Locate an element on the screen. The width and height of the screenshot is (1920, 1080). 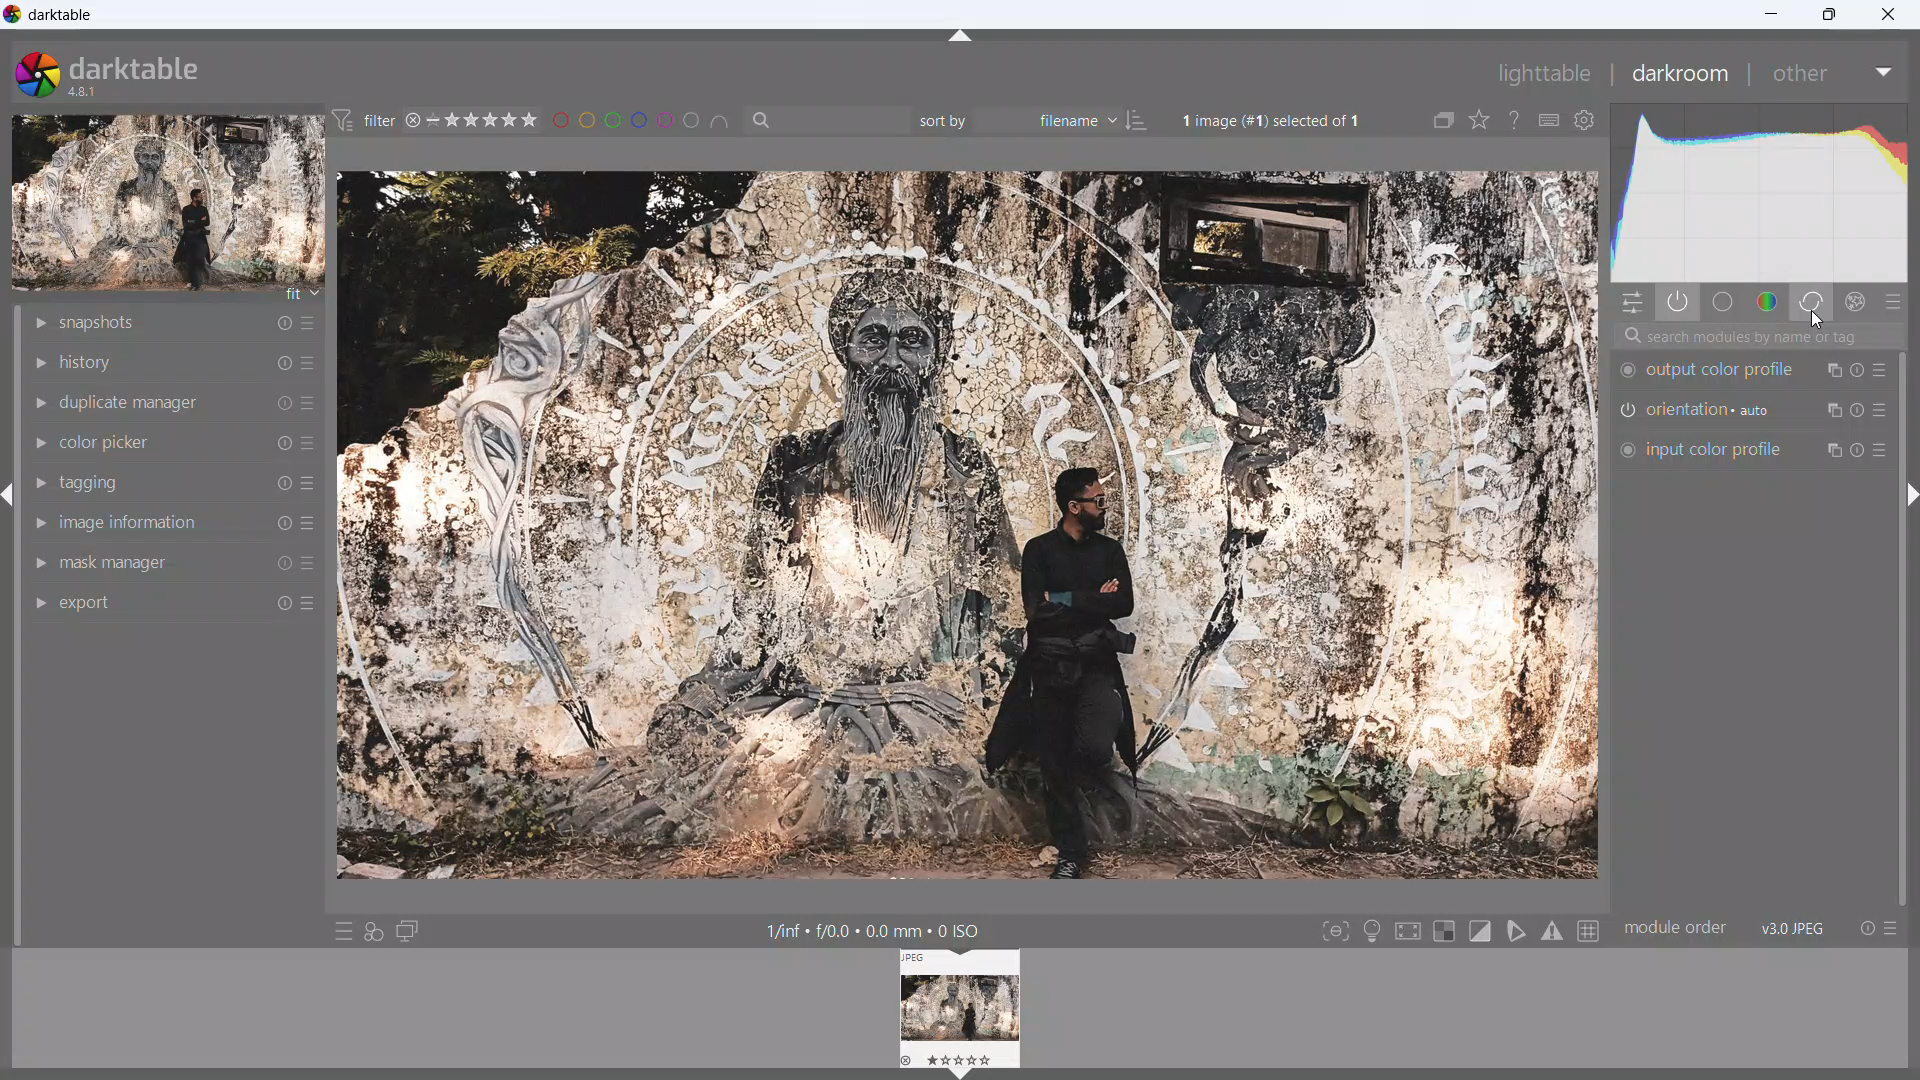
collapse grouped images is located at coordinates (1445, 120).